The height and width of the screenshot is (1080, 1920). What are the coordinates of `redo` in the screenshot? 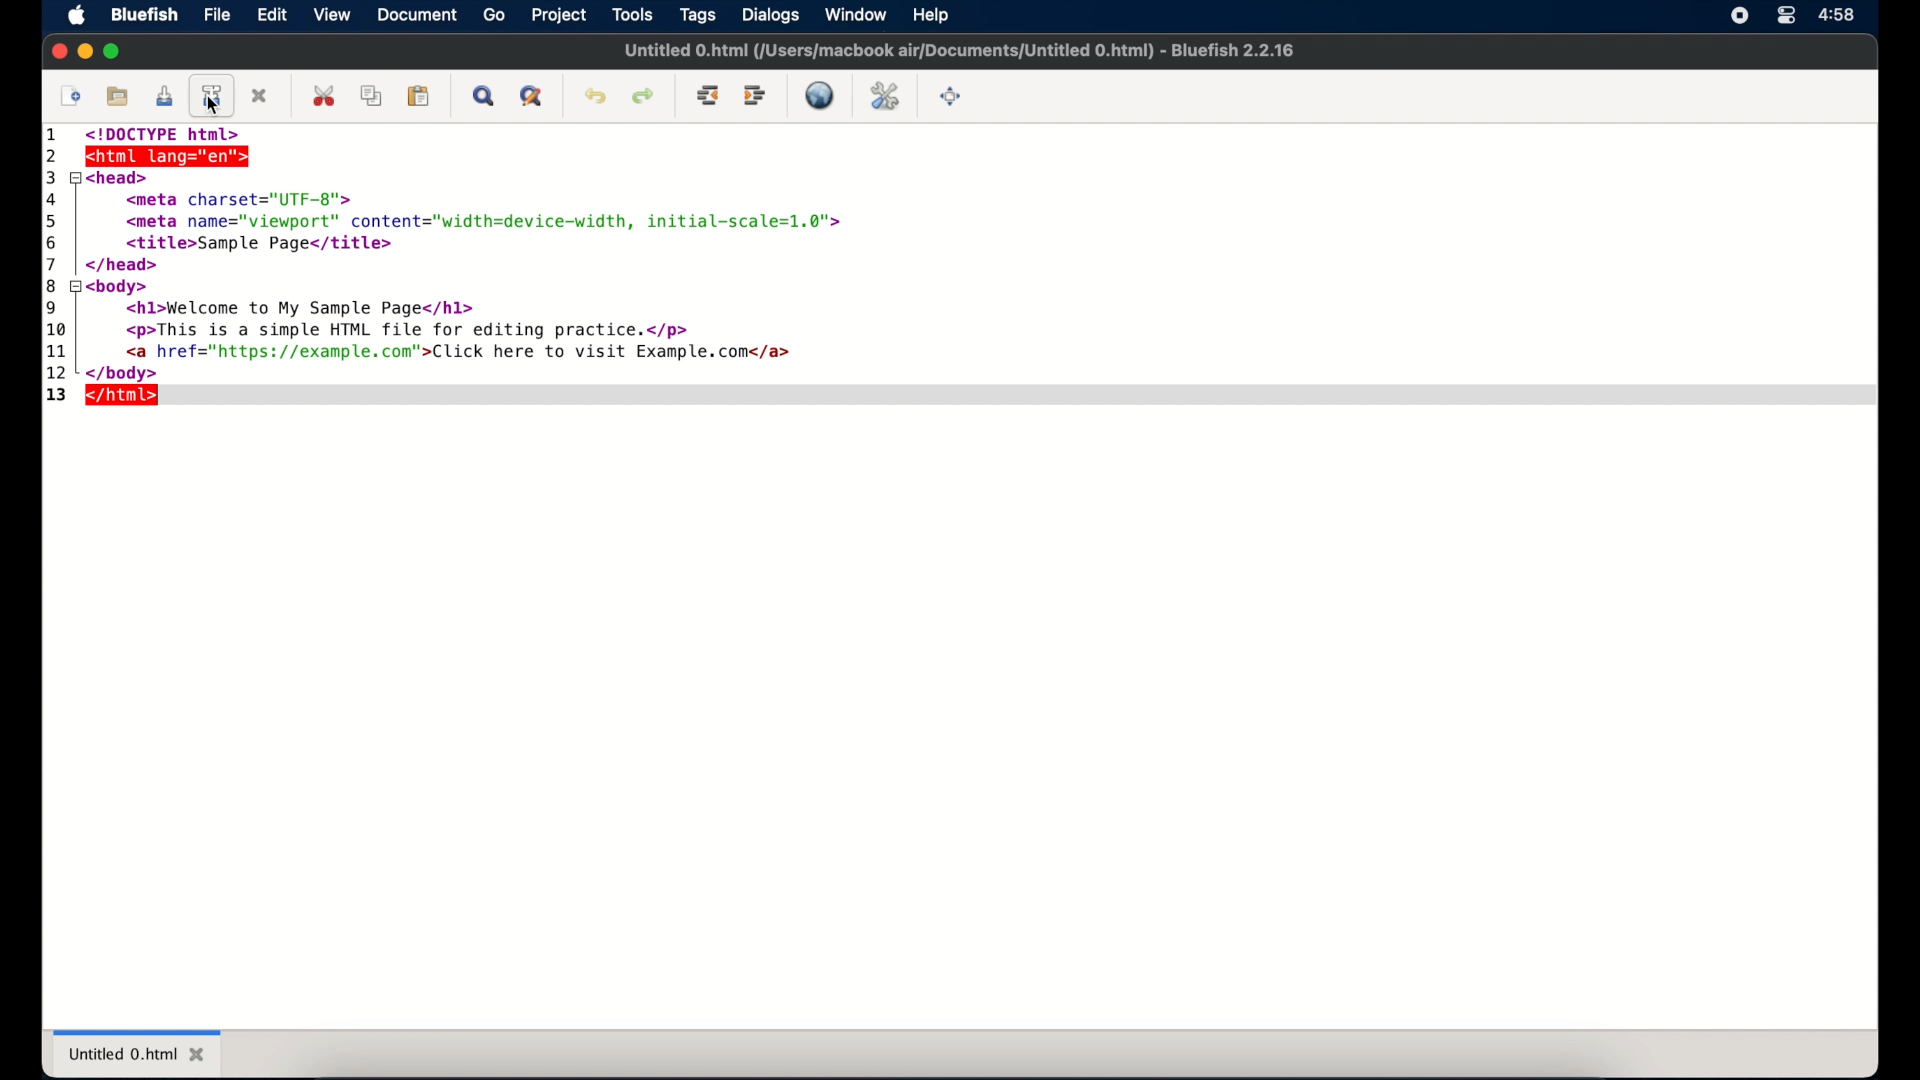 It's located at (643, 96).